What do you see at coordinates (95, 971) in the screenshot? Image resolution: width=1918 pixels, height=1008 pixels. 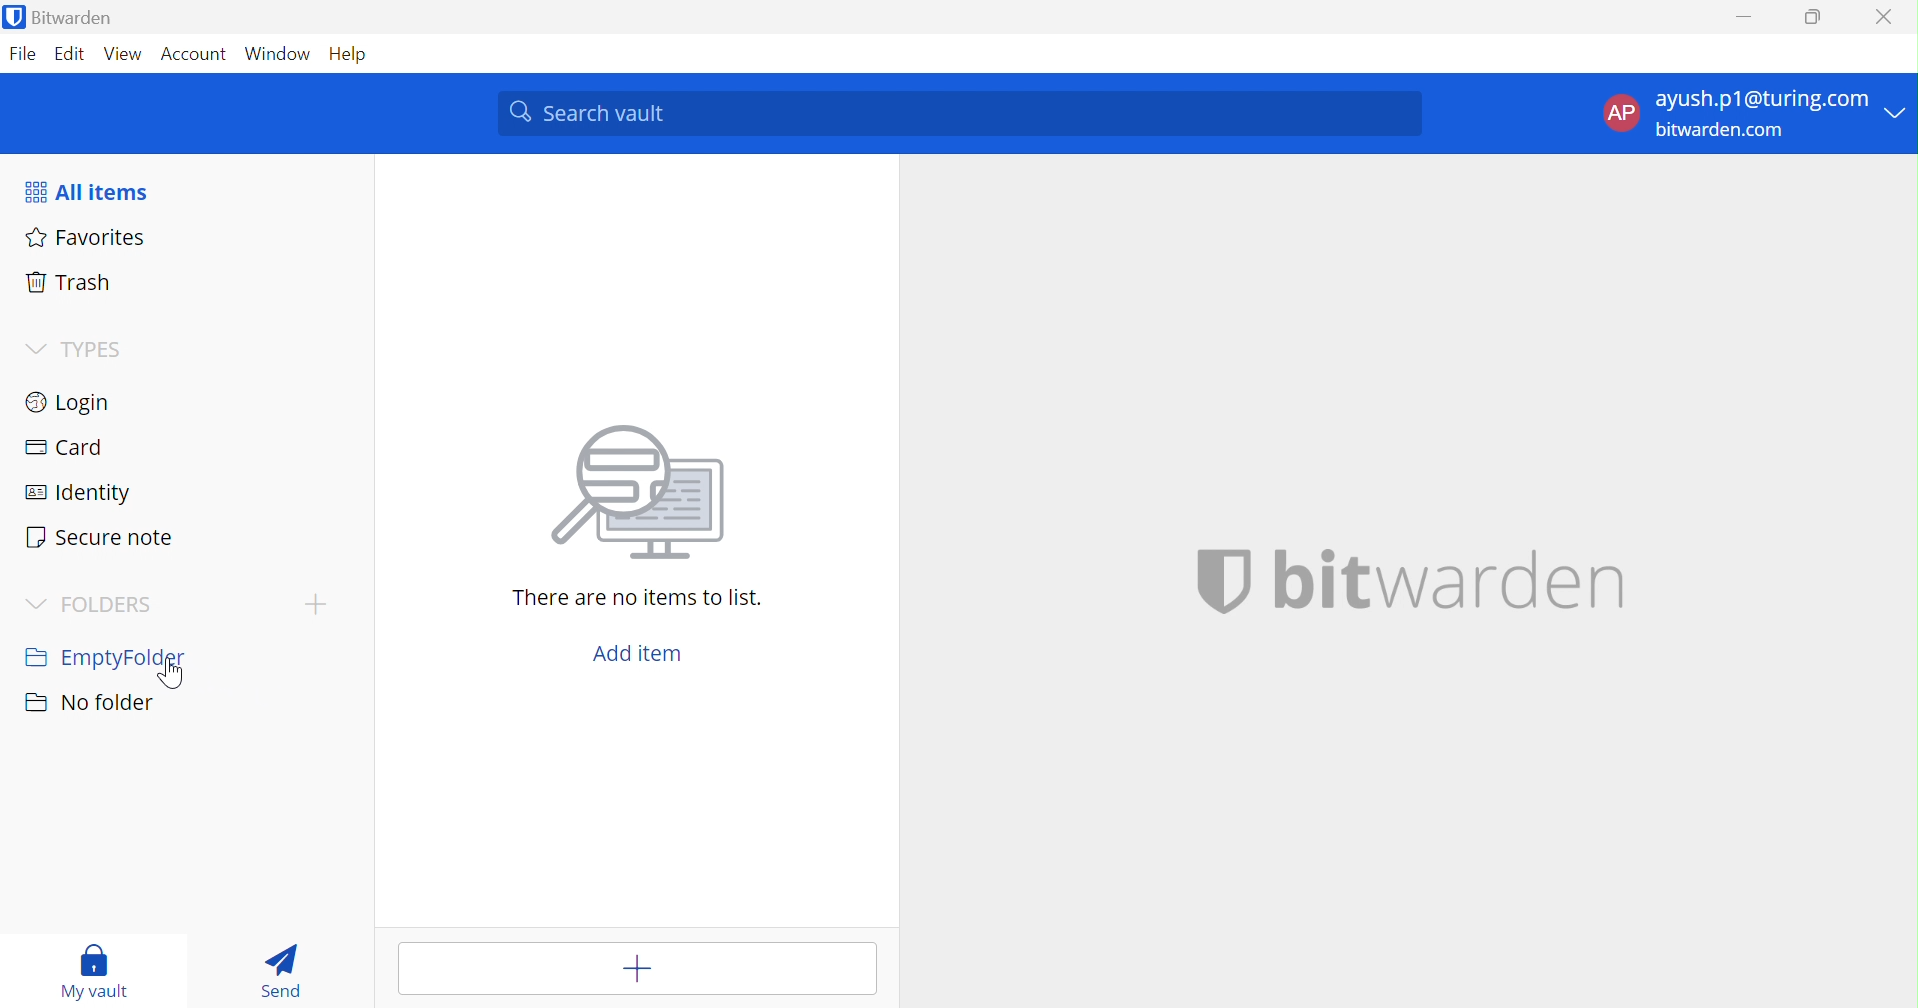 I see `My Vault` at bounding box center [95, 971].